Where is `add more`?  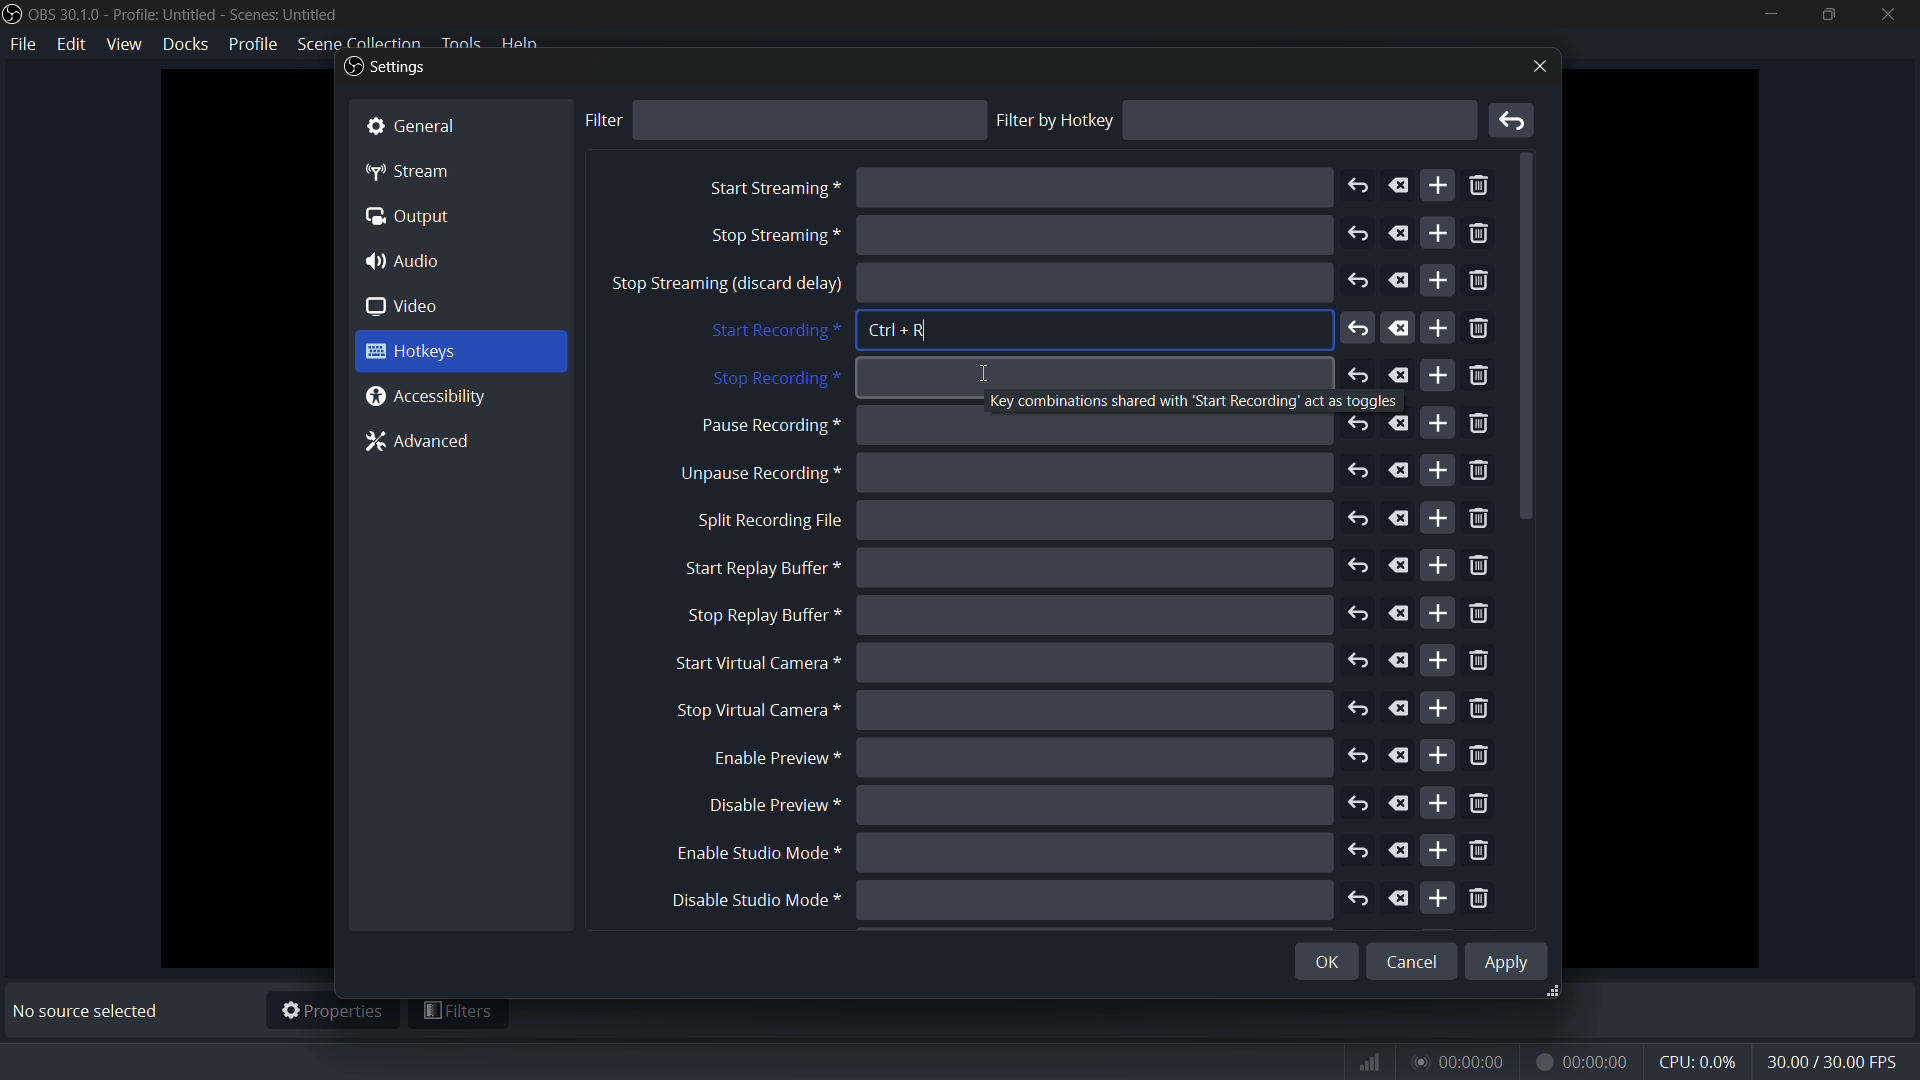
add more is located at coordinates (1439, 517).